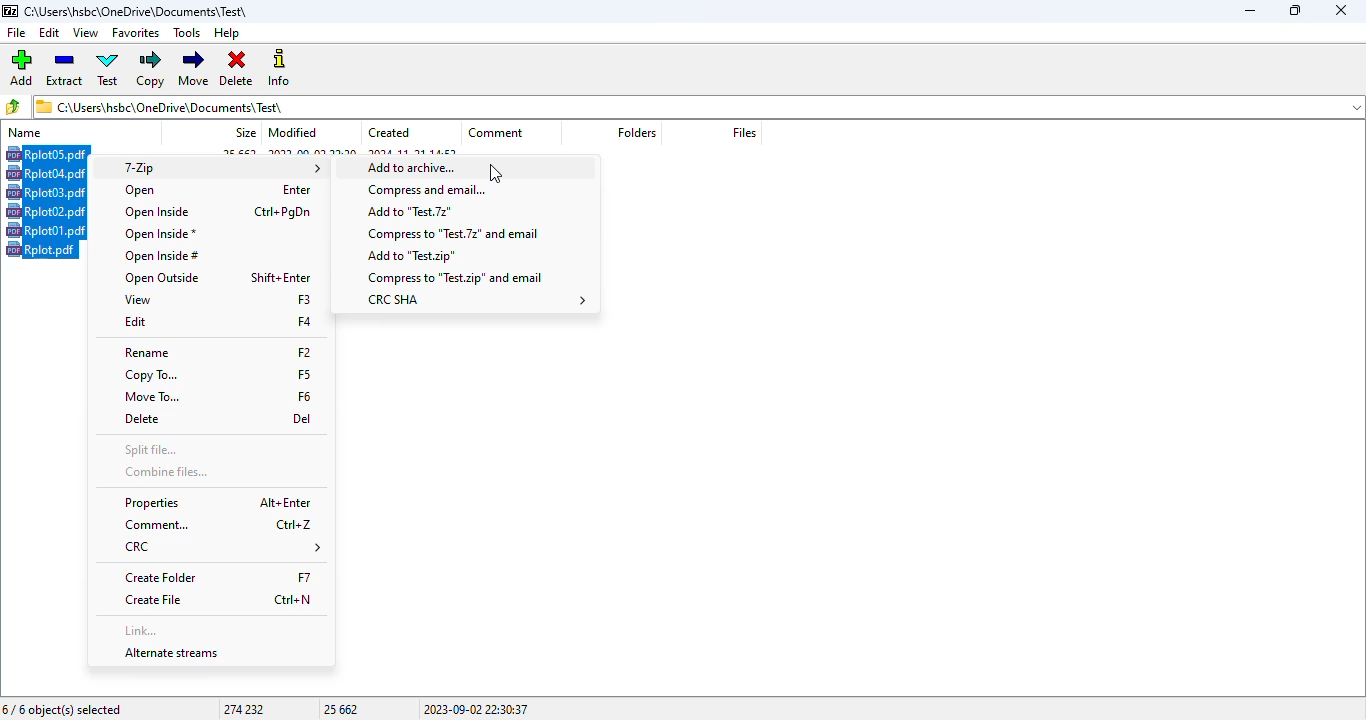 This screenshot has height=720, width=1366. I want to click on open outside, so click(218, 278).